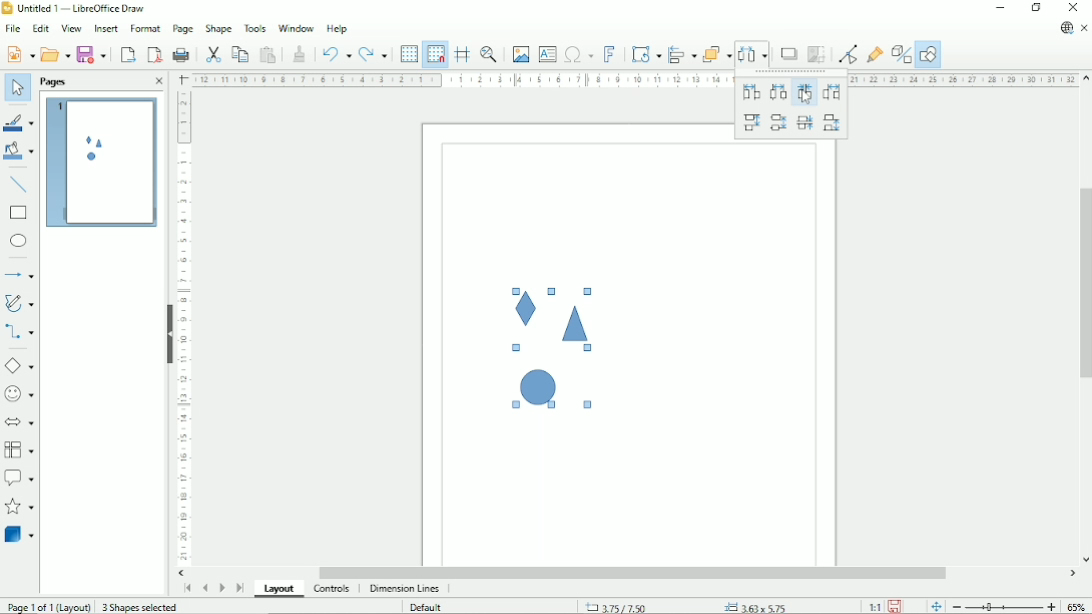  Describe the element at coordinates (1077, 605) in the screenshot. I see `Zoom factor` at that location.